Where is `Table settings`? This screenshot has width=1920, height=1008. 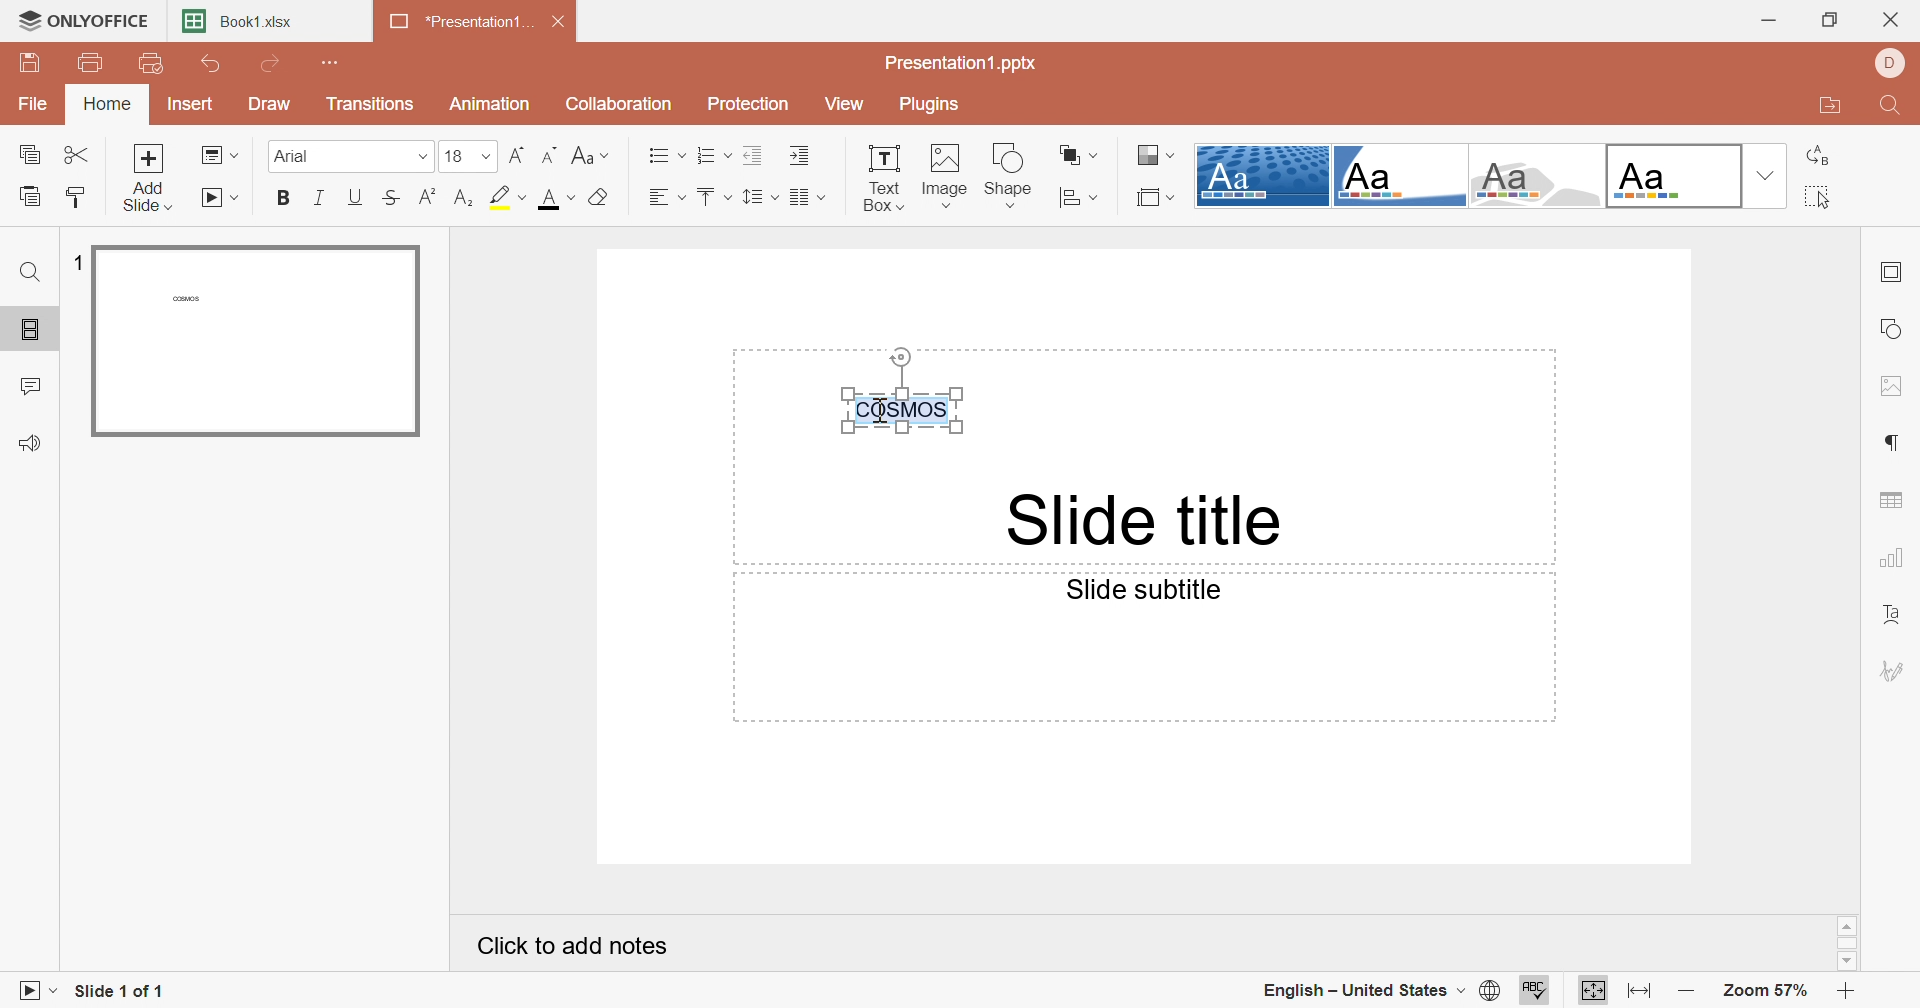 Table settings is located at coordinates (1891, 496).